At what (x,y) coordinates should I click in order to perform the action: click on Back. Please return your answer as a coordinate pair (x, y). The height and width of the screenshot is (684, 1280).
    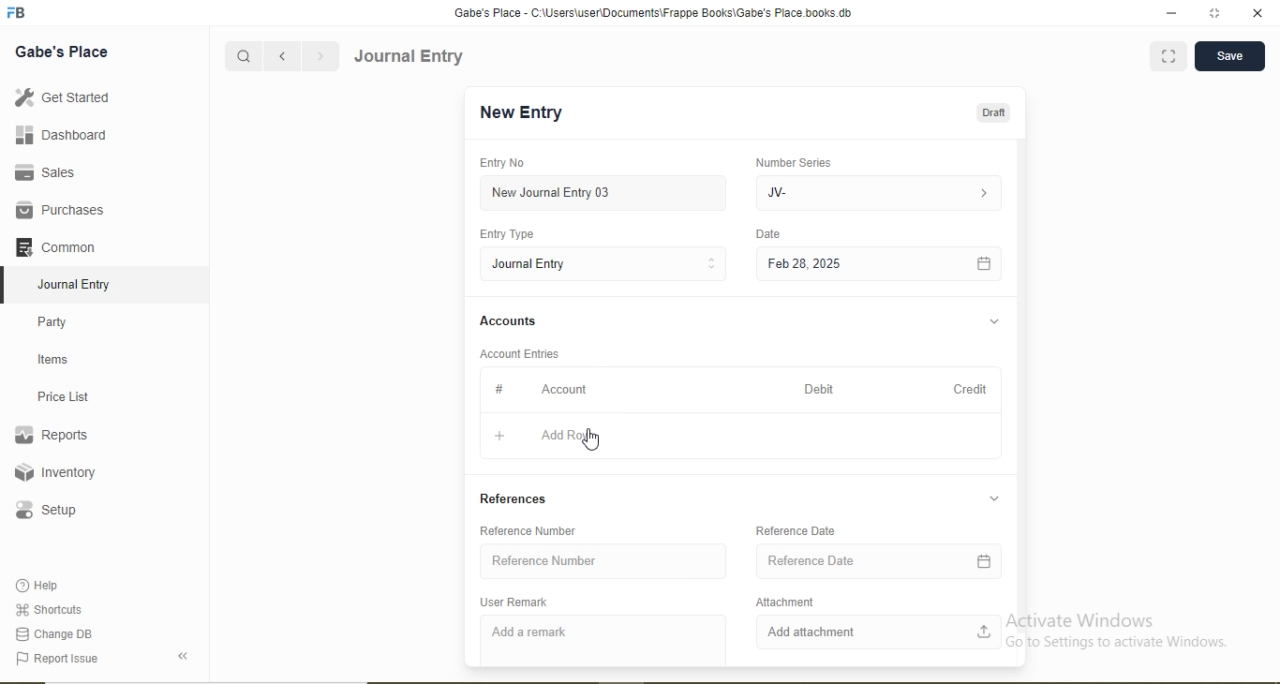
    Looking at the image, I should click on (182, 656).